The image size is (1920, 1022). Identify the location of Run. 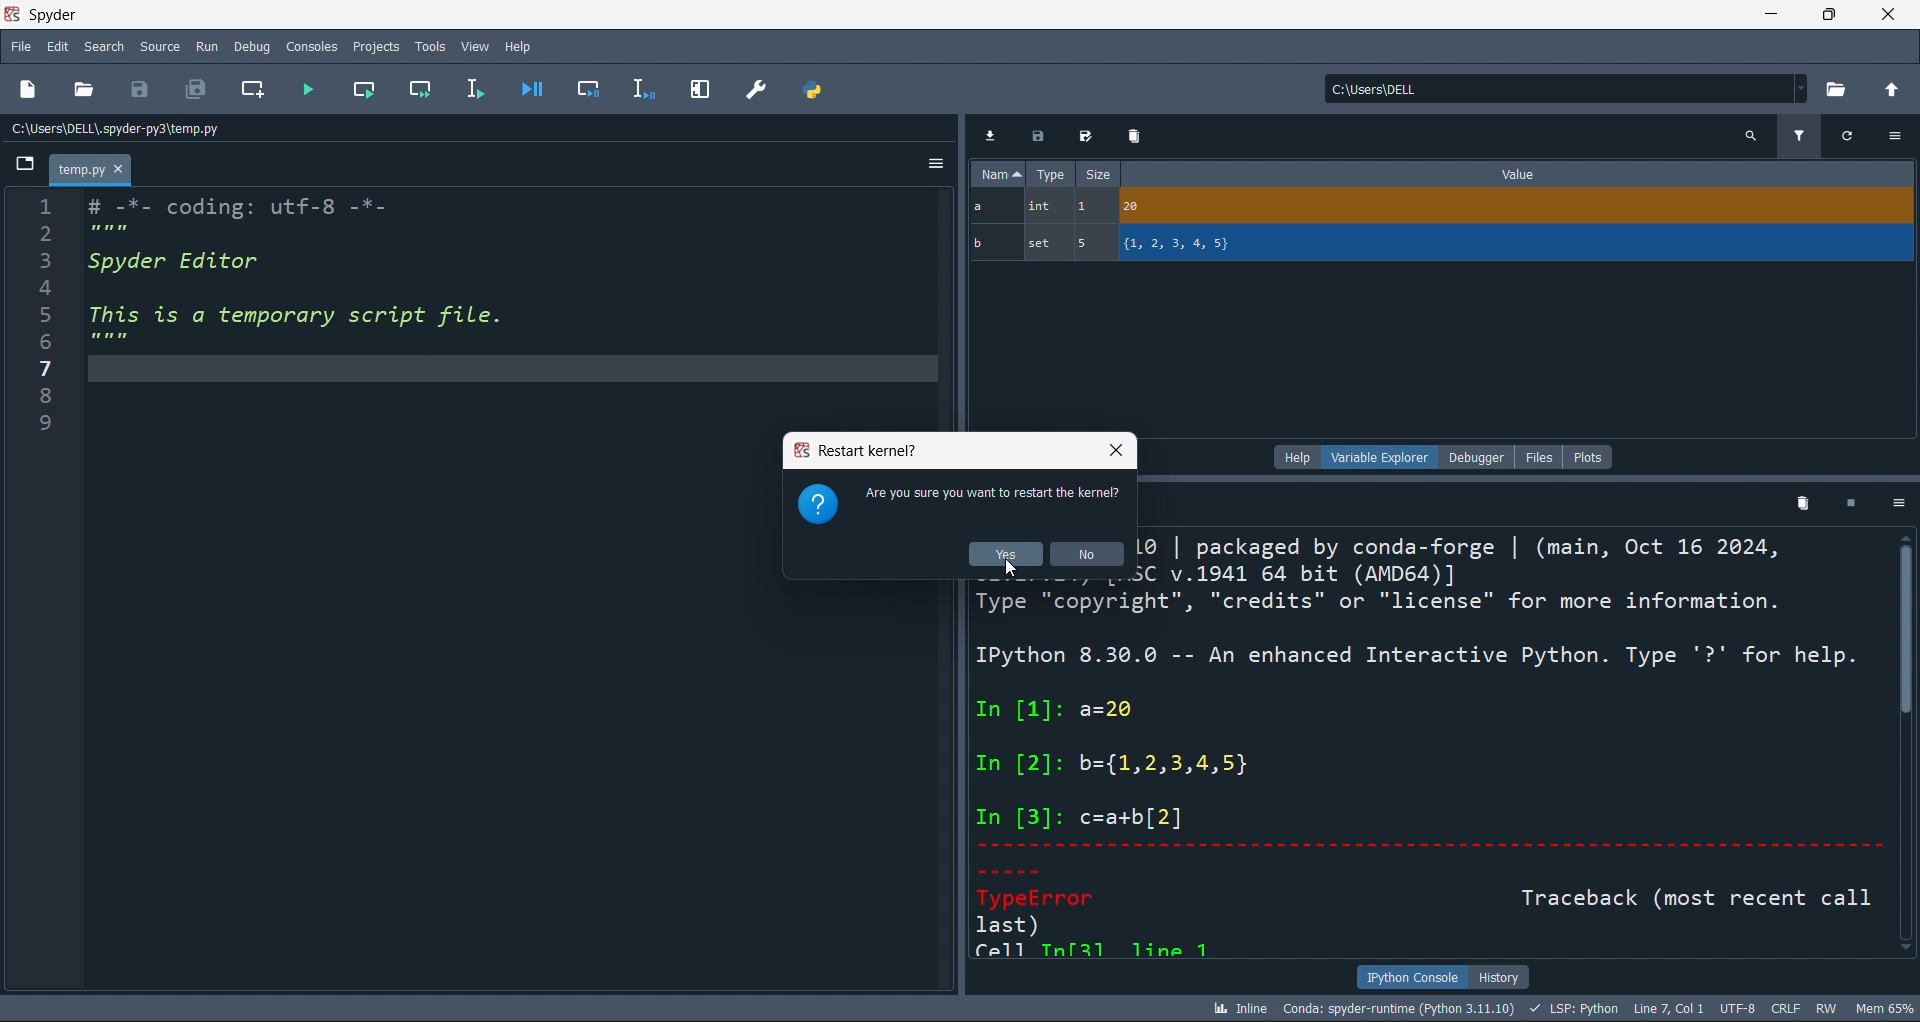
(209, 48).